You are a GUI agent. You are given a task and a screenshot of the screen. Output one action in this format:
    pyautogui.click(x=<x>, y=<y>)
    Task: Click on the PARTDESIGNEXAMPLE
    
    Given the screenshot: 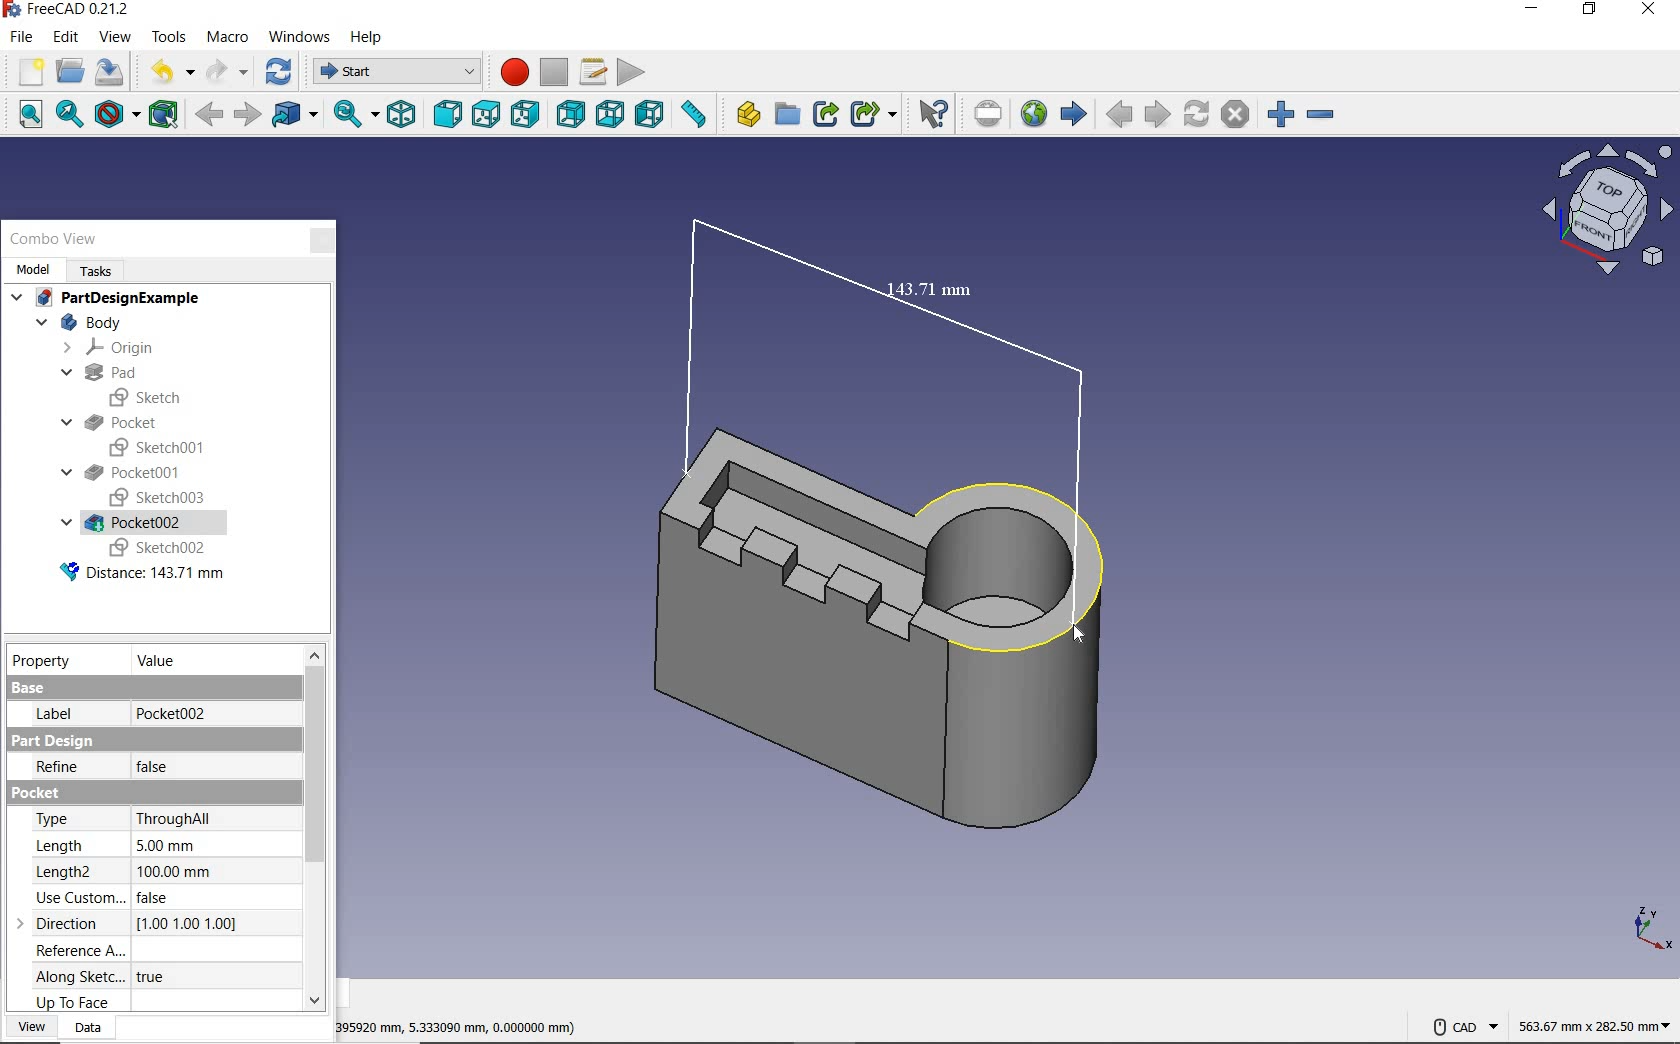 What is the action you would take?
    pyautogui.click(x=108, y=299)
    